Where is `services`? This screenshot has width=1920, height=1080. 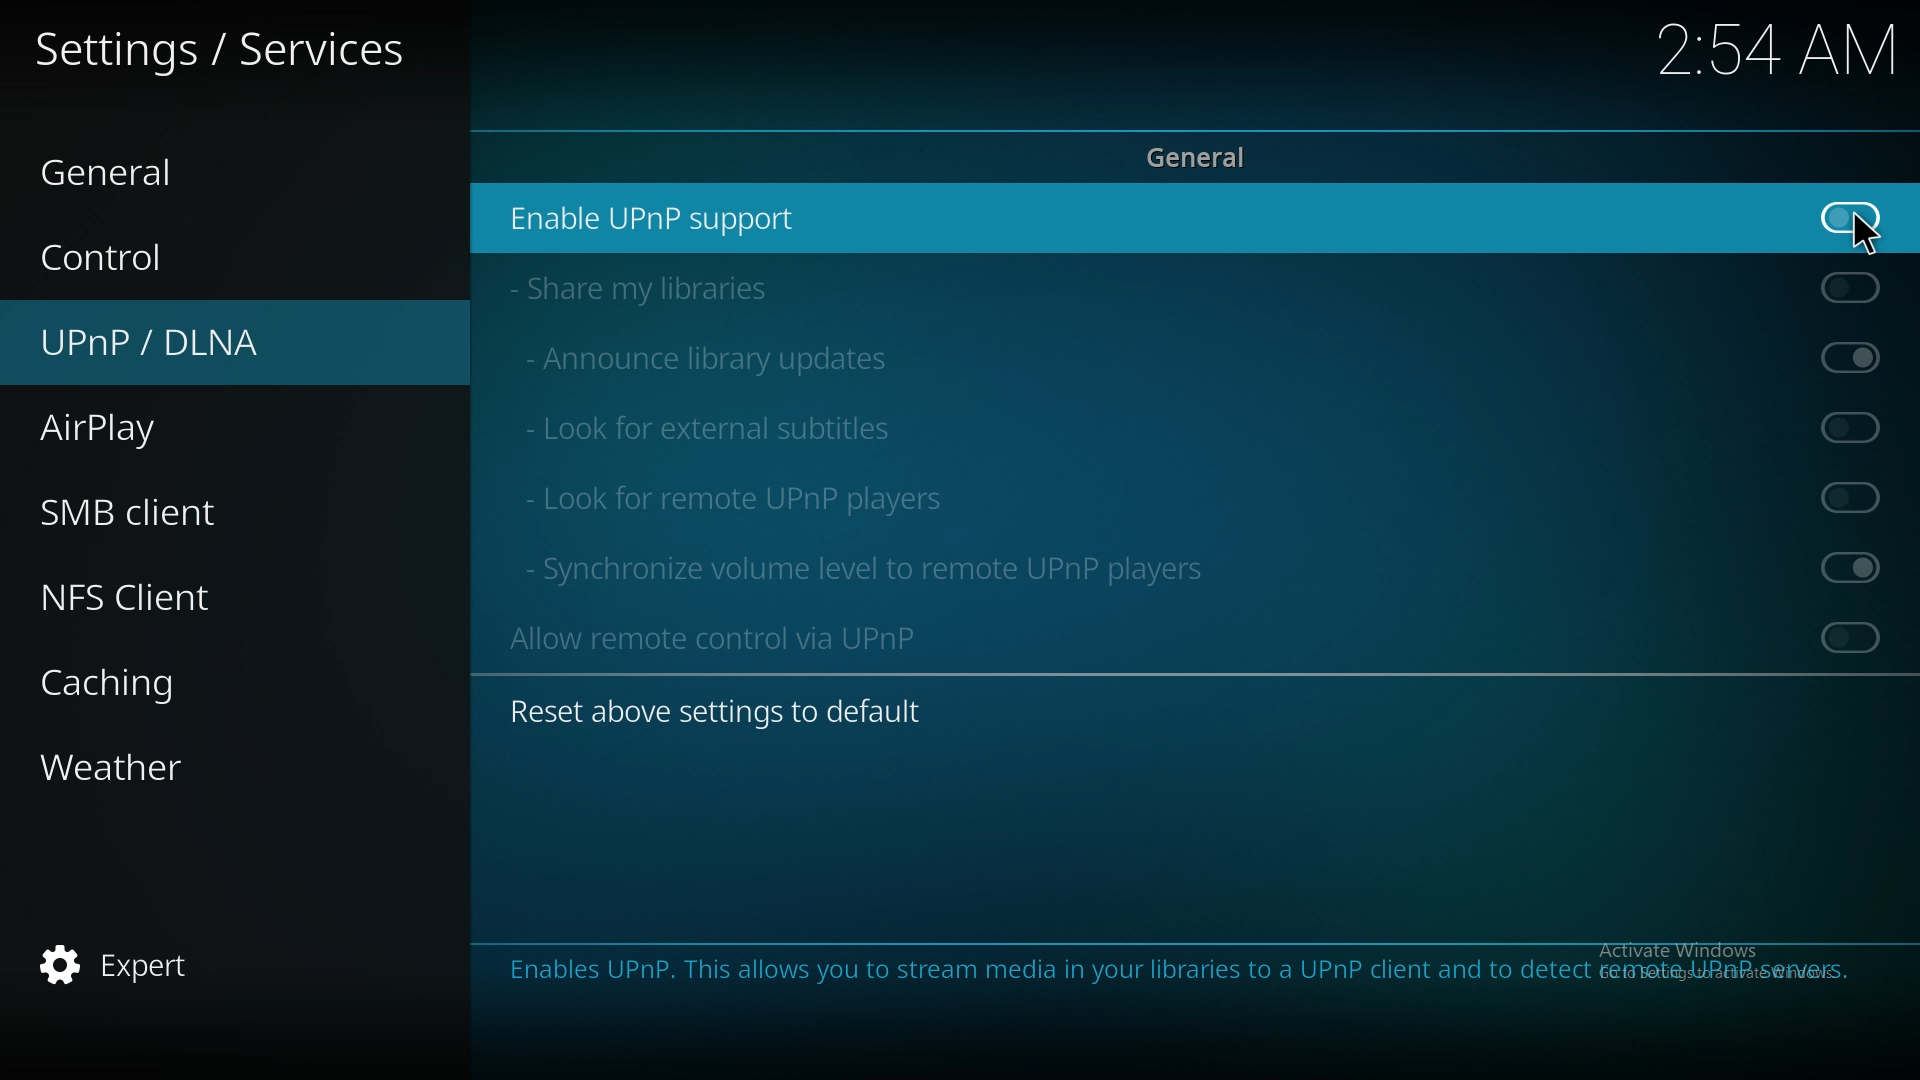 services is located at coordinates (222, 55).